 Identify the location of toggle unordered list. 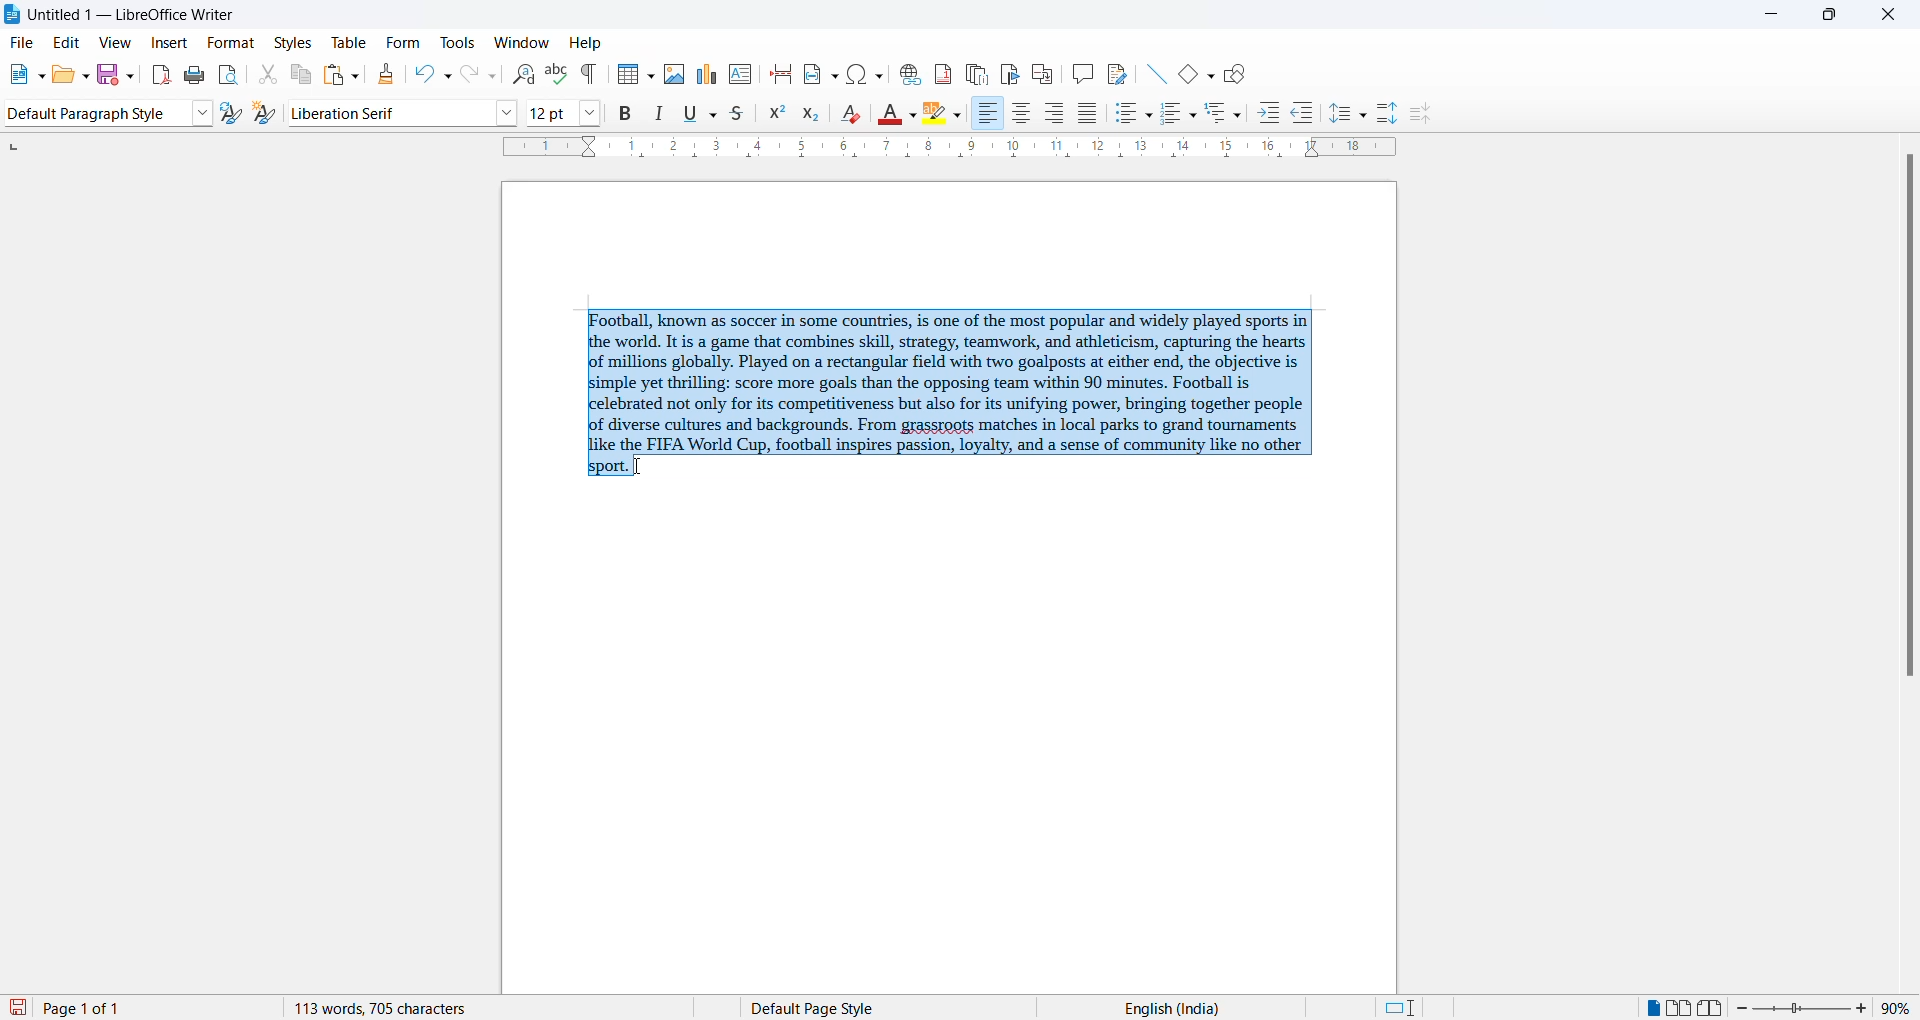
(1125, 116).